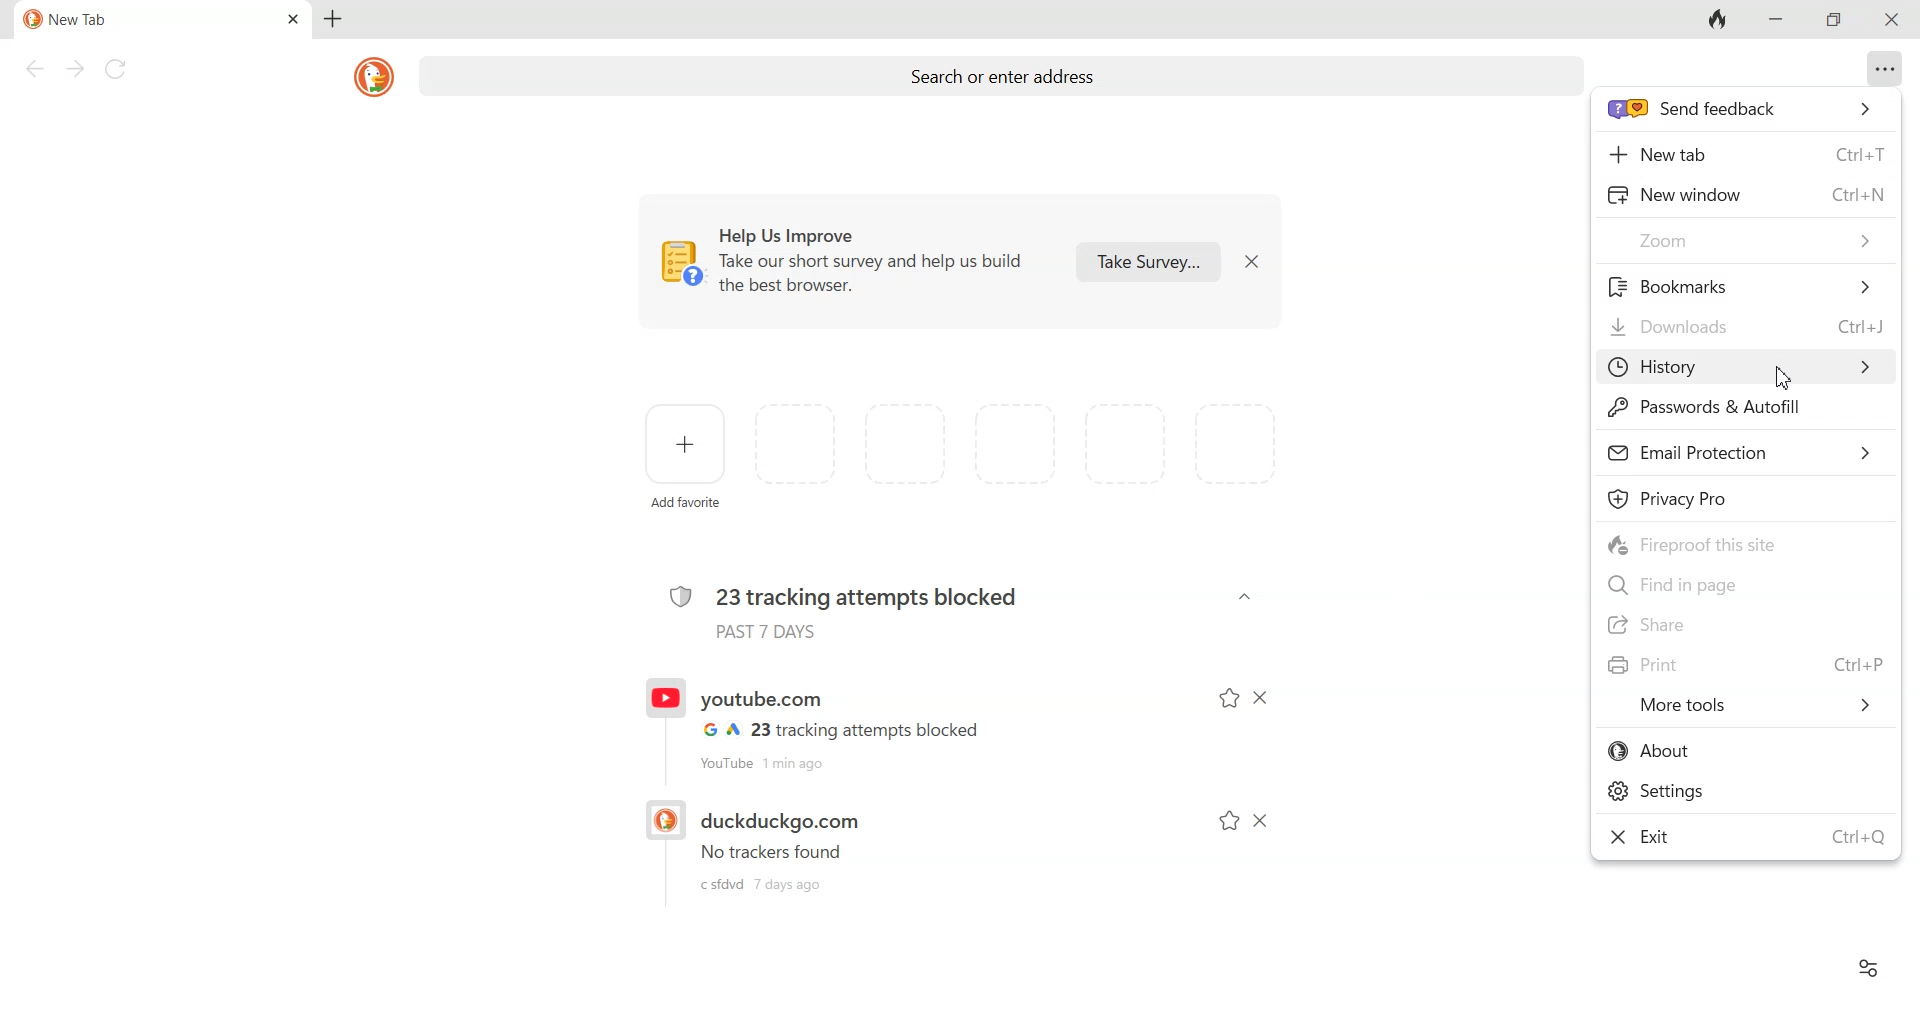  What do you see at coordinates (1746, 586) in the screenshot?
I see `Find in page` at bounding box center [1746, 586].